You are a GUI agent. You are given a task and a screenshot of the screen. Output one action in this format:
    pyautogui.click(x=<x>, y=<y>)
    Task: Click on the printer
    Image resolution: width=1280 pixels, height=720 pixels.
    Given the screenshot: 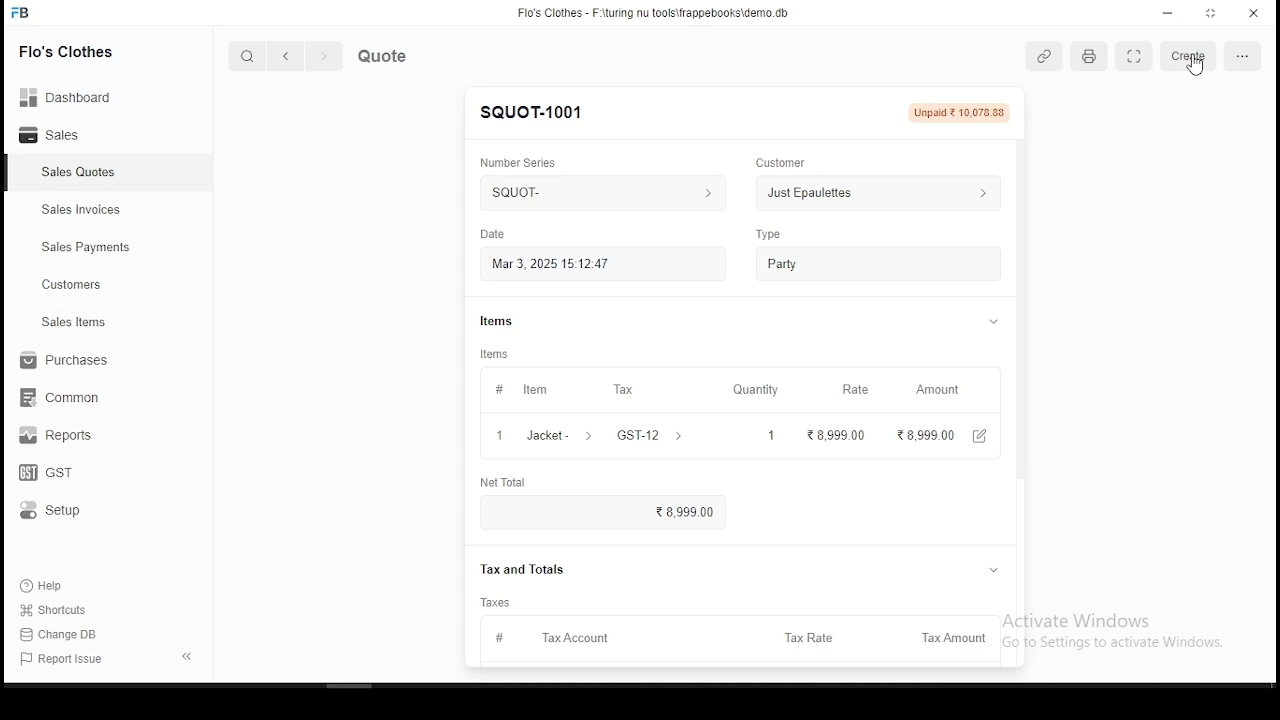 What is the action you would take?
    pyautogui.click(x=1090, y=57)
    